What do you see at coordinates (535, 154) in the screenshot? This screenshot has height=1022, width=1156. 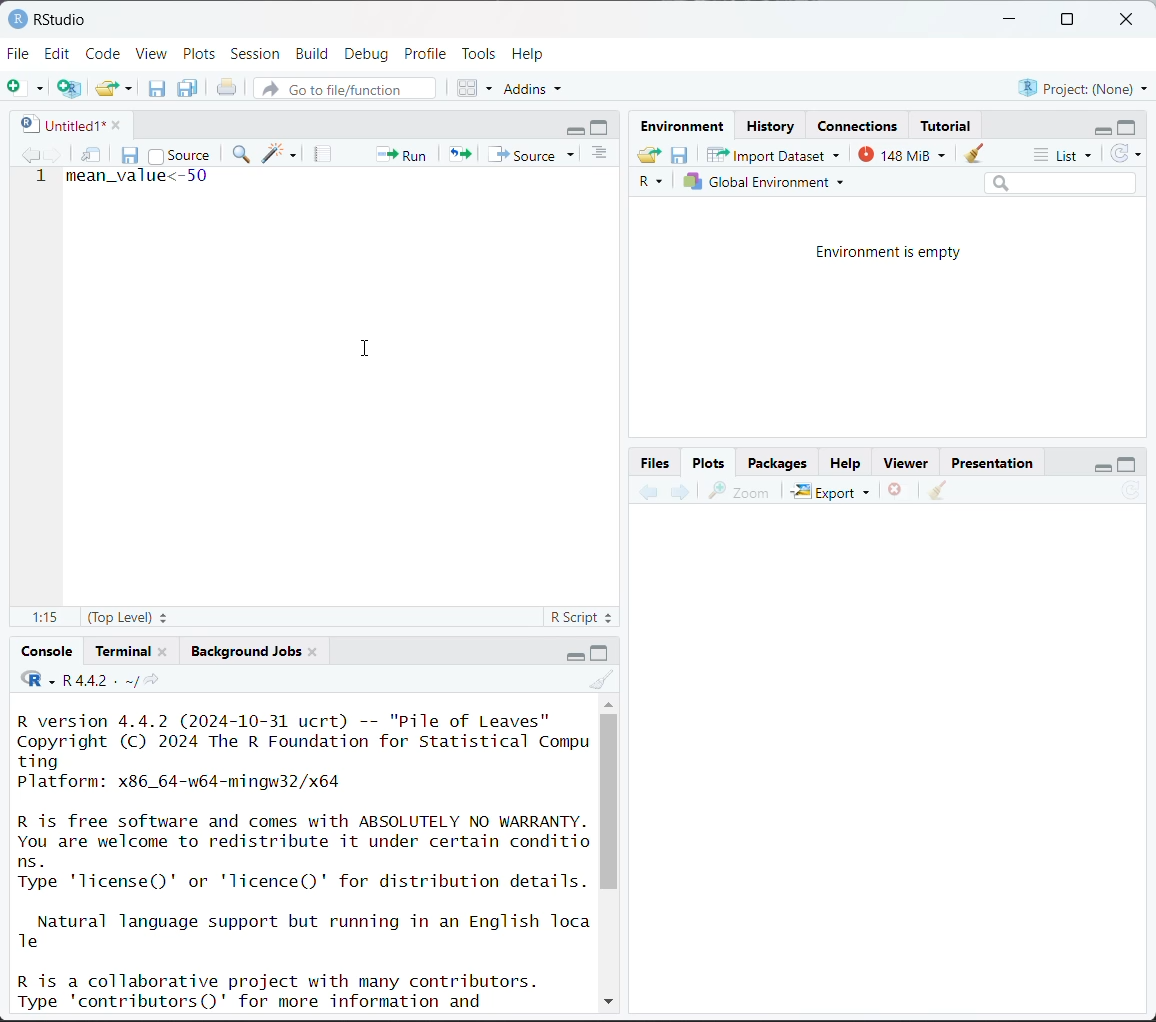 I see `source` at bounding box center [535, 154].